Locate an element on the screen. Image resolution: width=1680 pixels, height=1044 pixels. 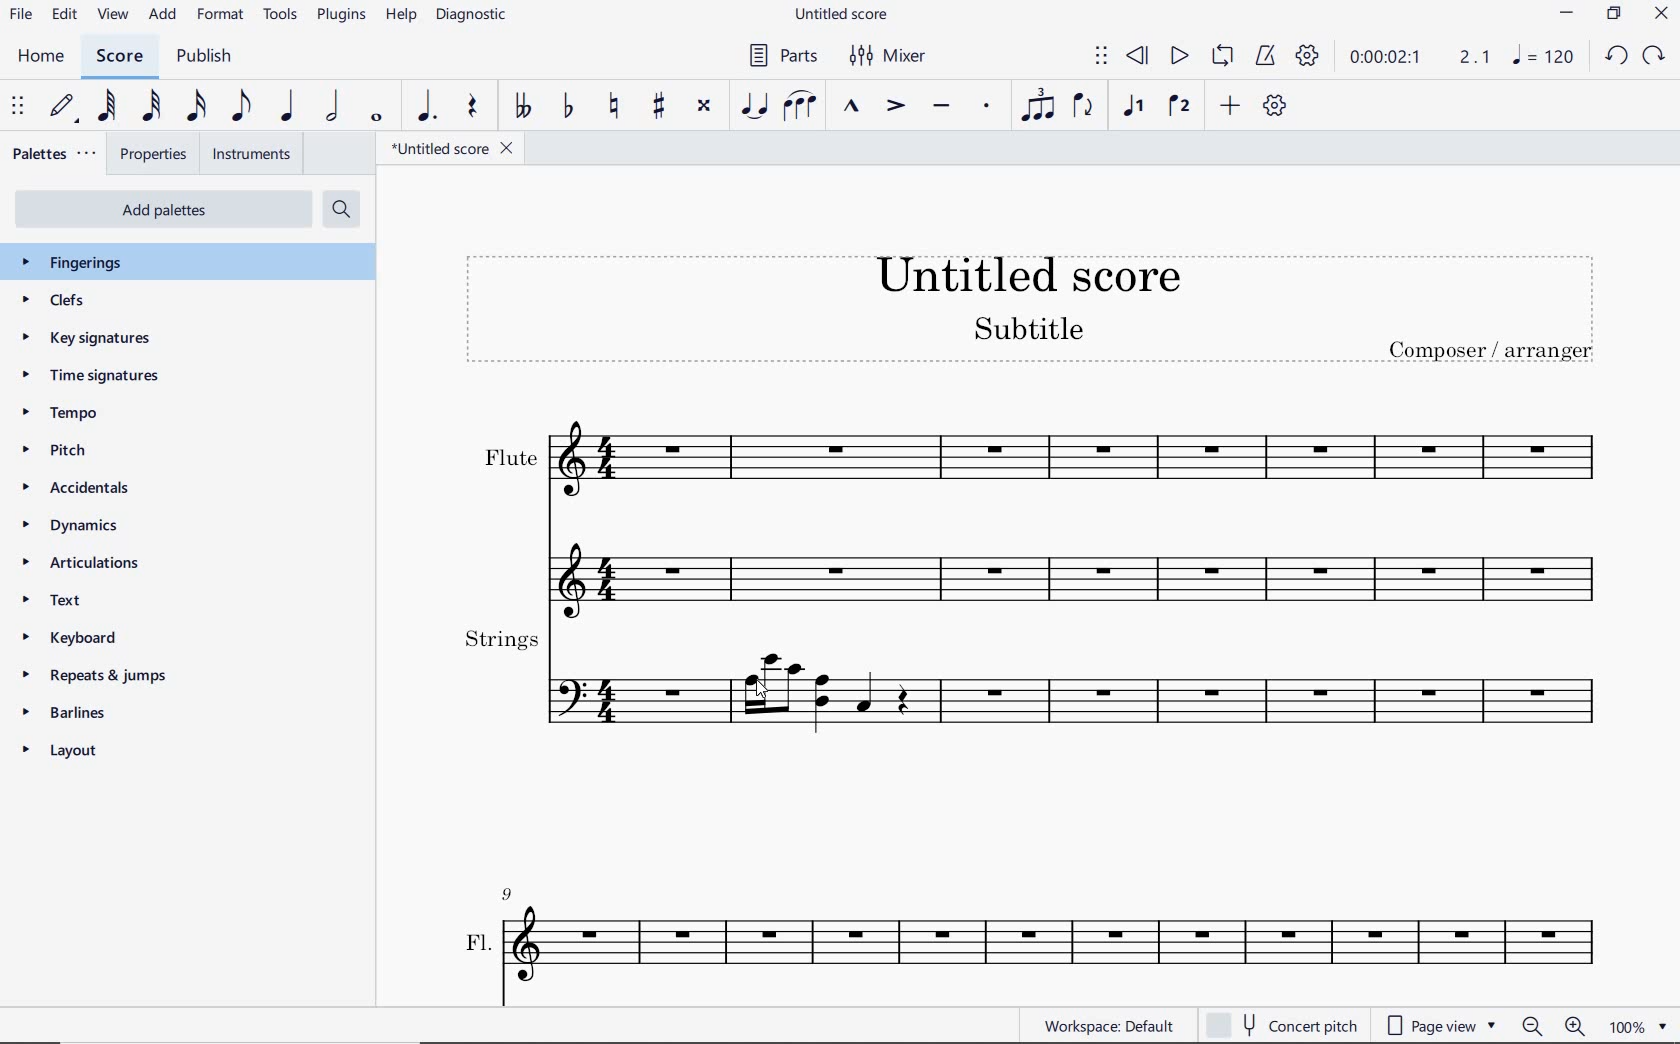
edit is located at coordinates (64, 12).